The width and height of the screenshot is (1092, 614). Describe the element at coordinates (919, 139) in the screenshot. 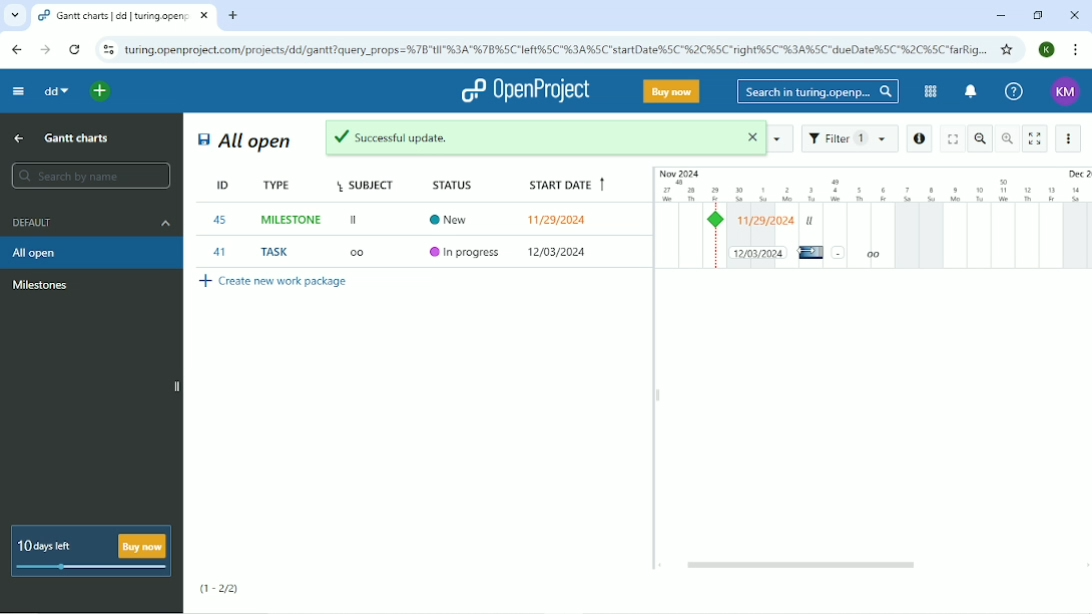

I see `Open details view` at that location.